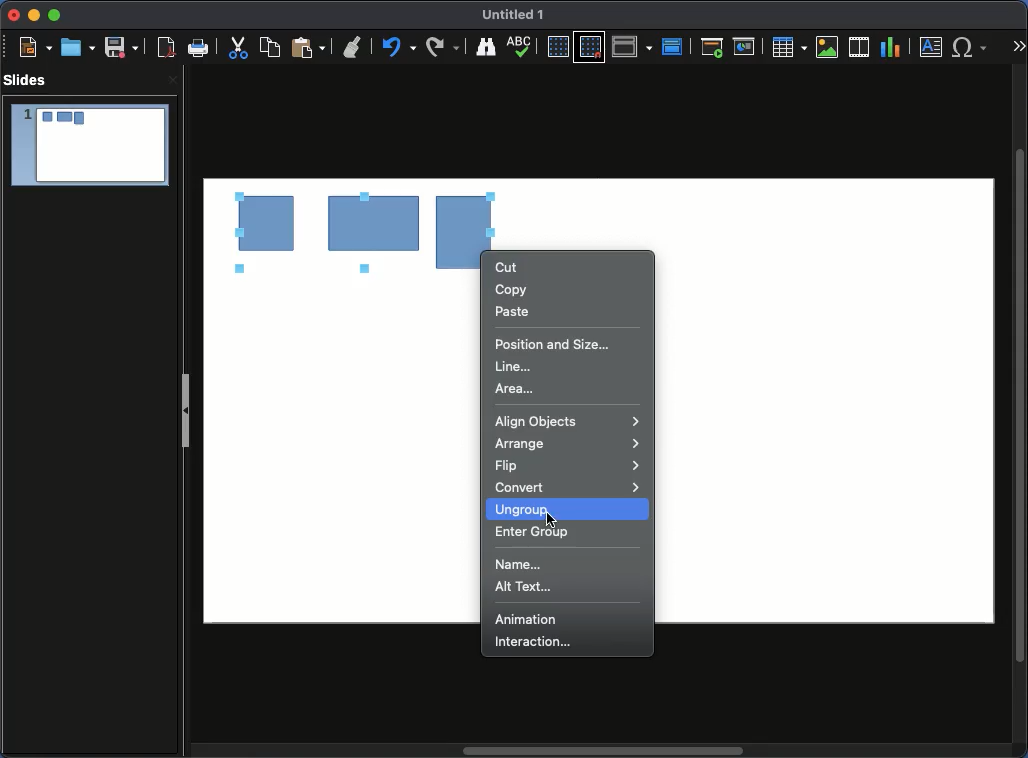 Image resolution: width=1028 pixels, height=758 pixels. What do you see at coordinates (485, 47) in the screenshot?
I see `Spelling` at bounding box center [485, 47].